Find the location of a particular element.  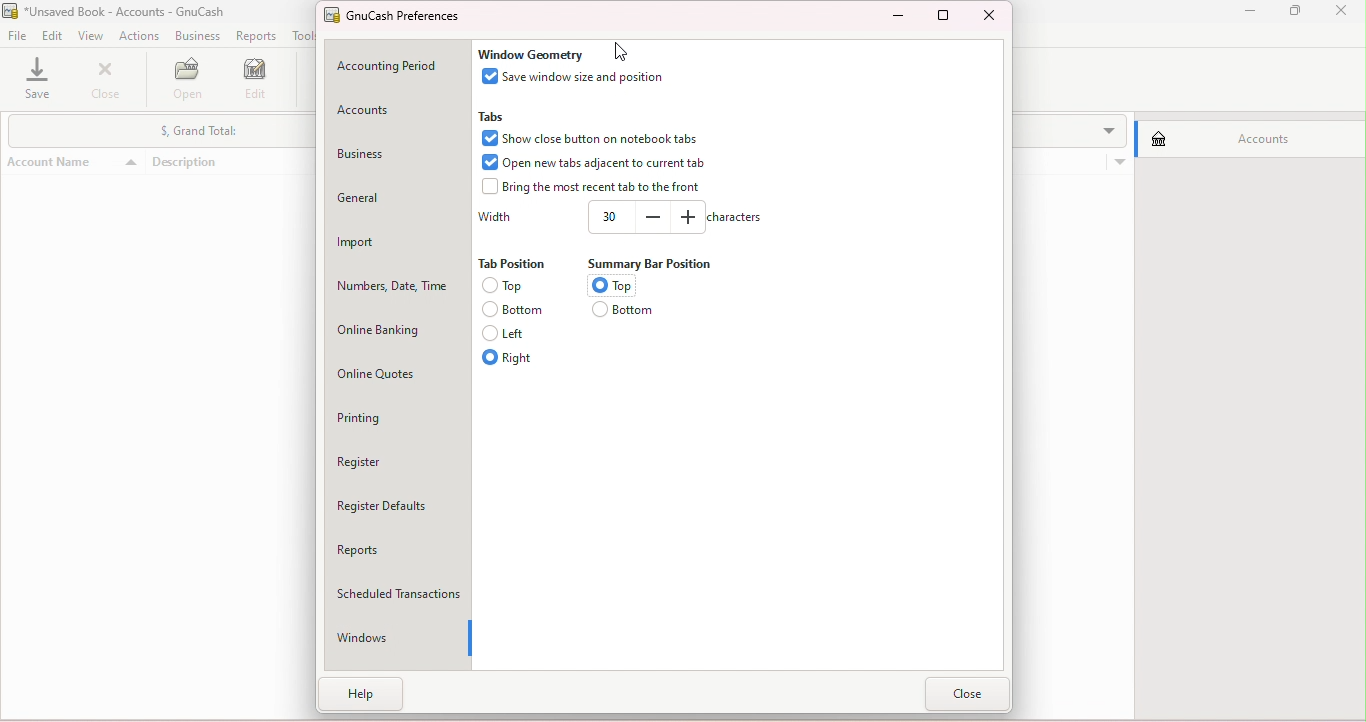

Reports is located at coordinates (395, 547).